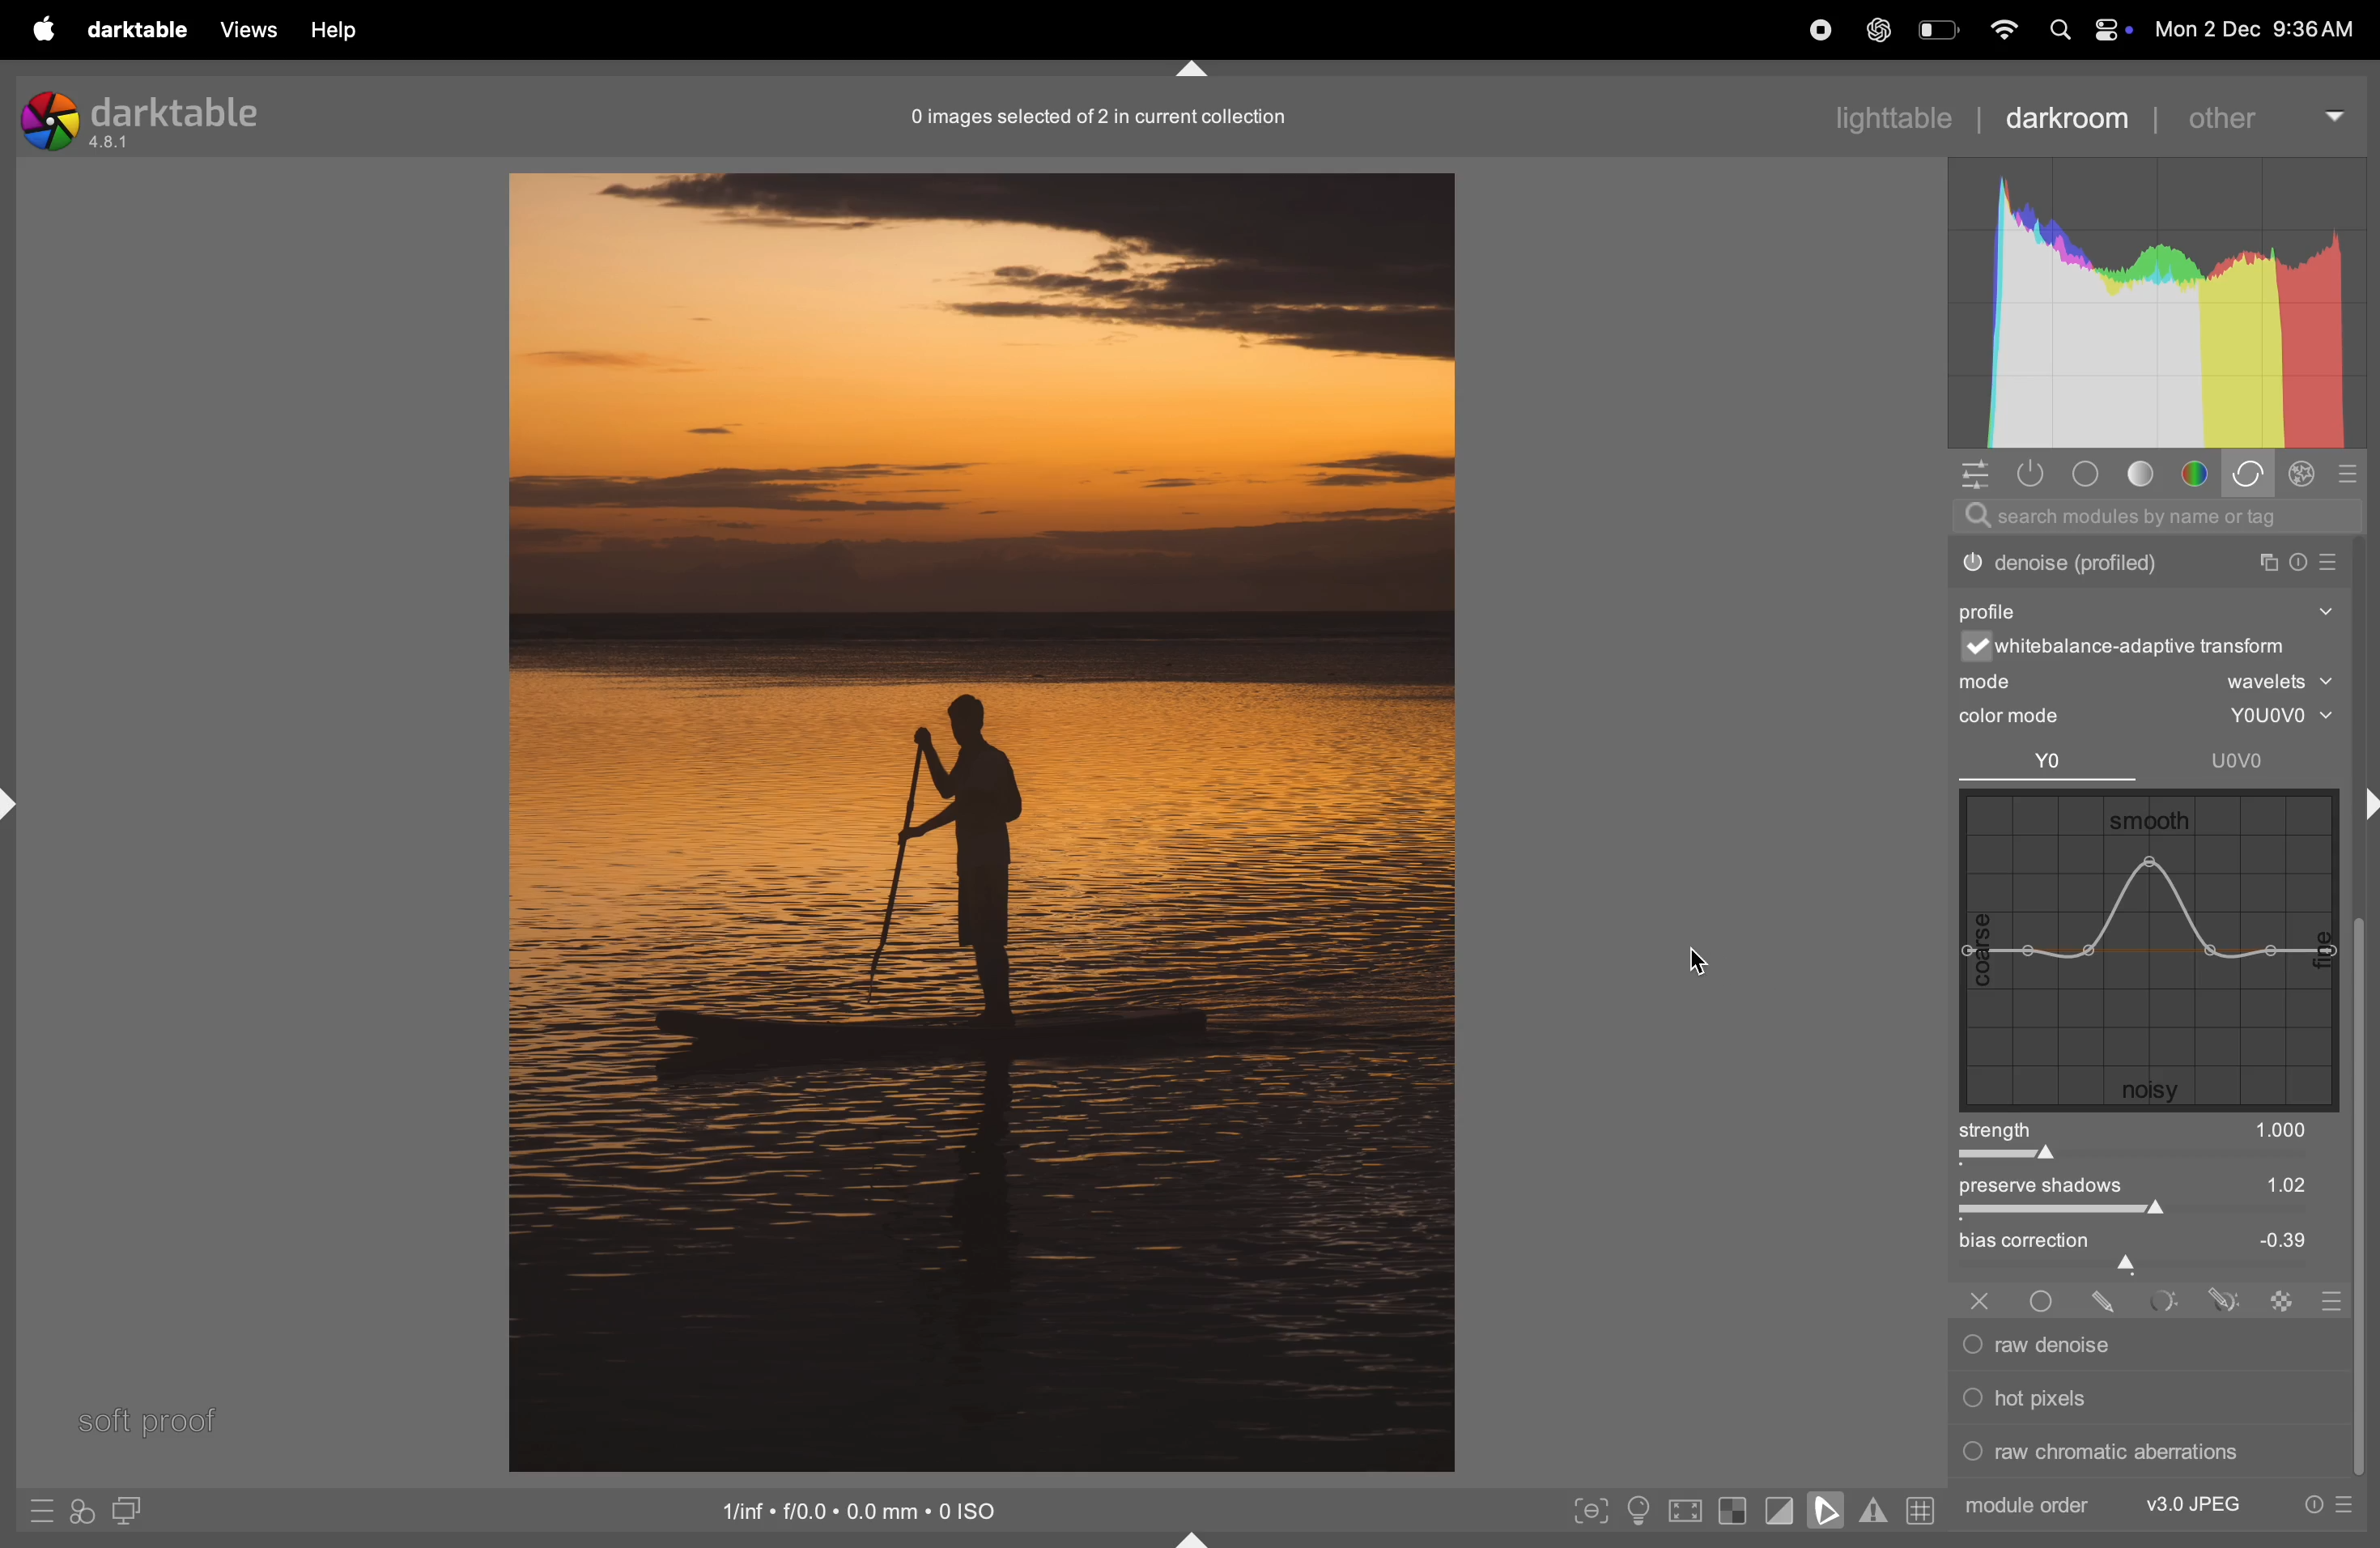 The width and height of the screenshot is (2380, 1548). Describe the element at coordinates (1919, 1513) in the screenshot. I see `grid` at that location.